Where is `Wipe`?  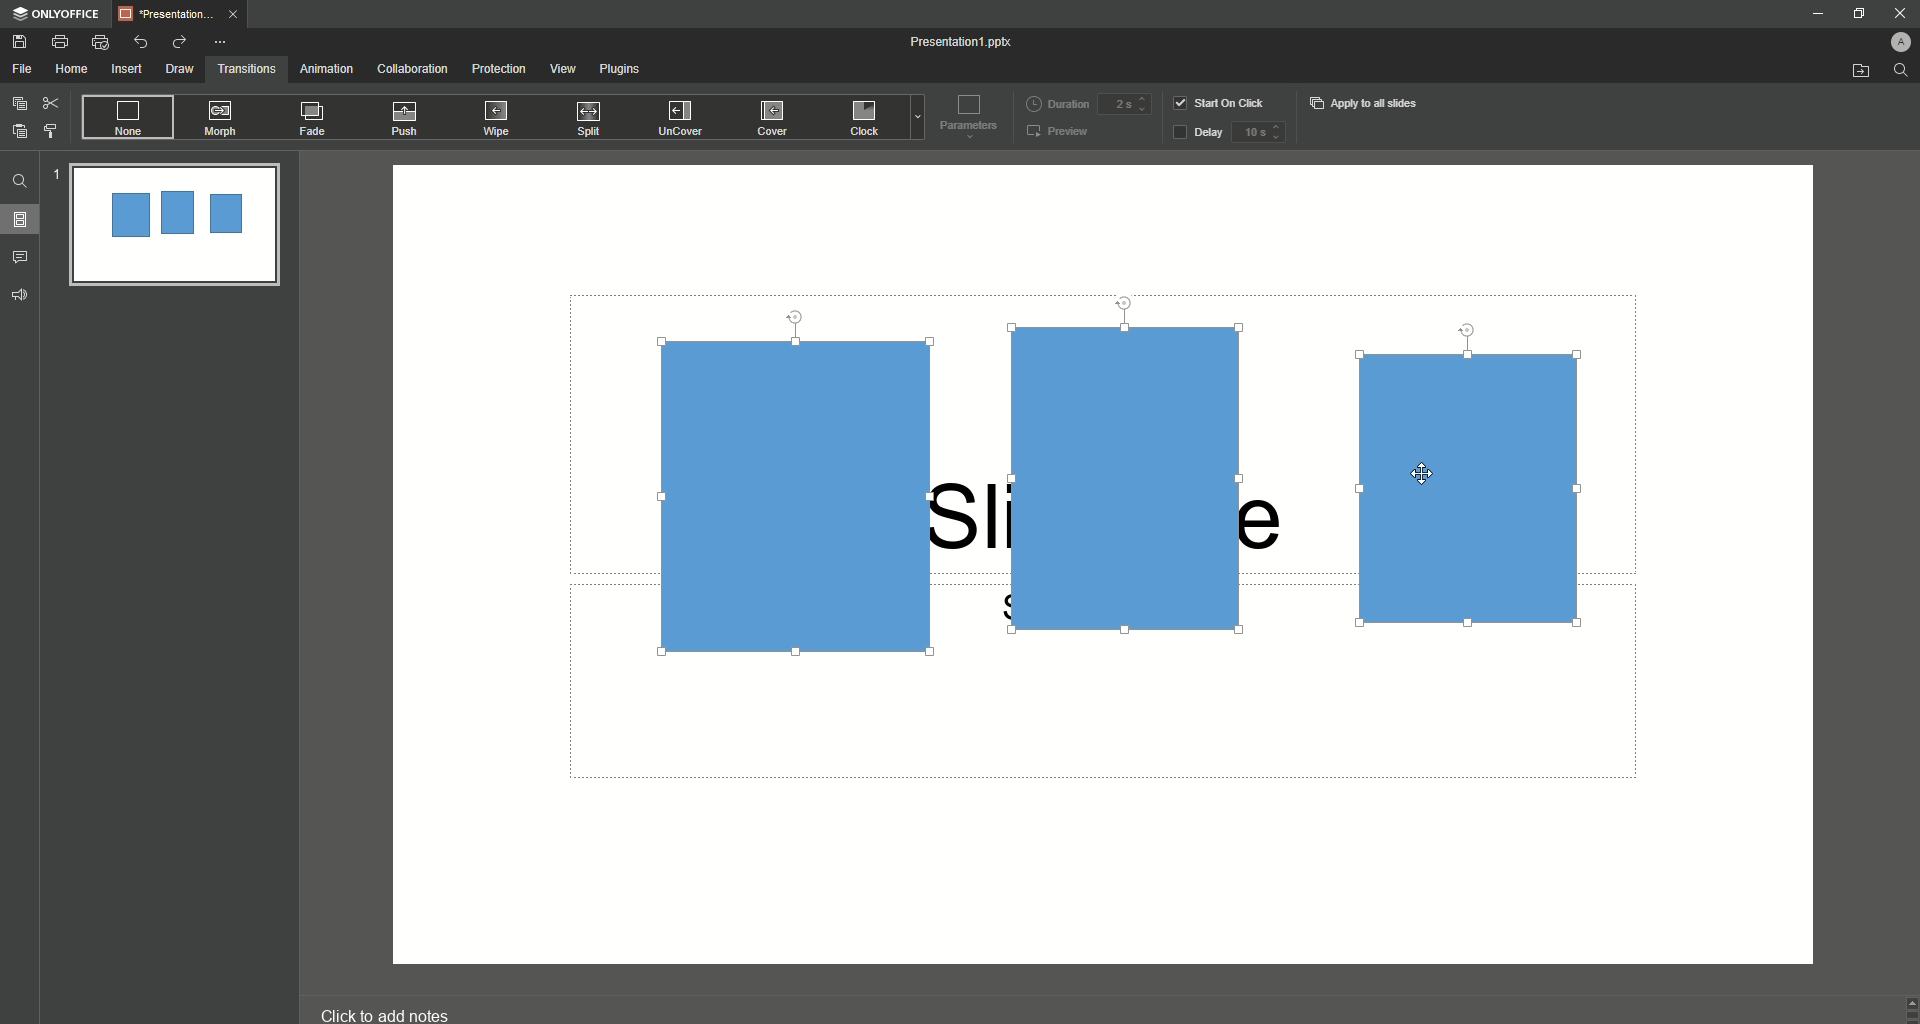 Wipe is located at coordinates (497, 117).